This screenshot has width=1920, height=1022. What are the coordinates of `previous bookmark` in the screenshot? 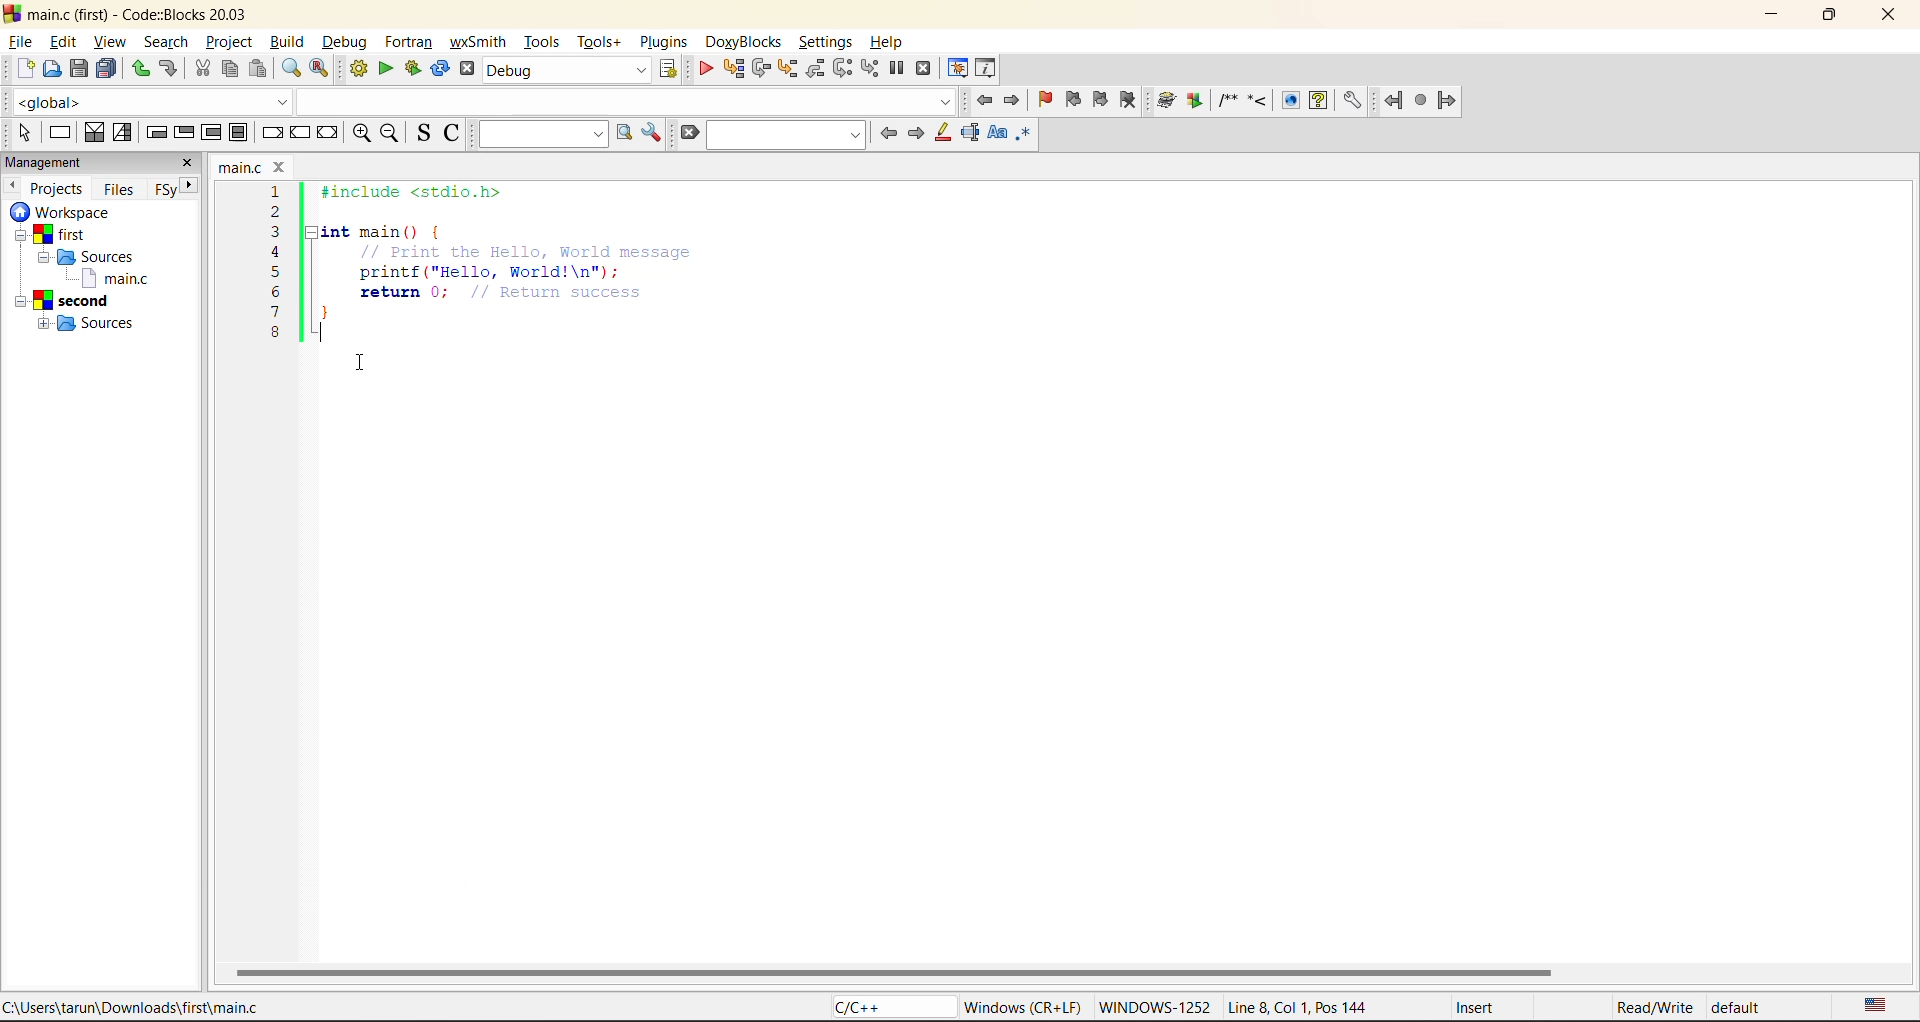 It's located at (1073, 98).